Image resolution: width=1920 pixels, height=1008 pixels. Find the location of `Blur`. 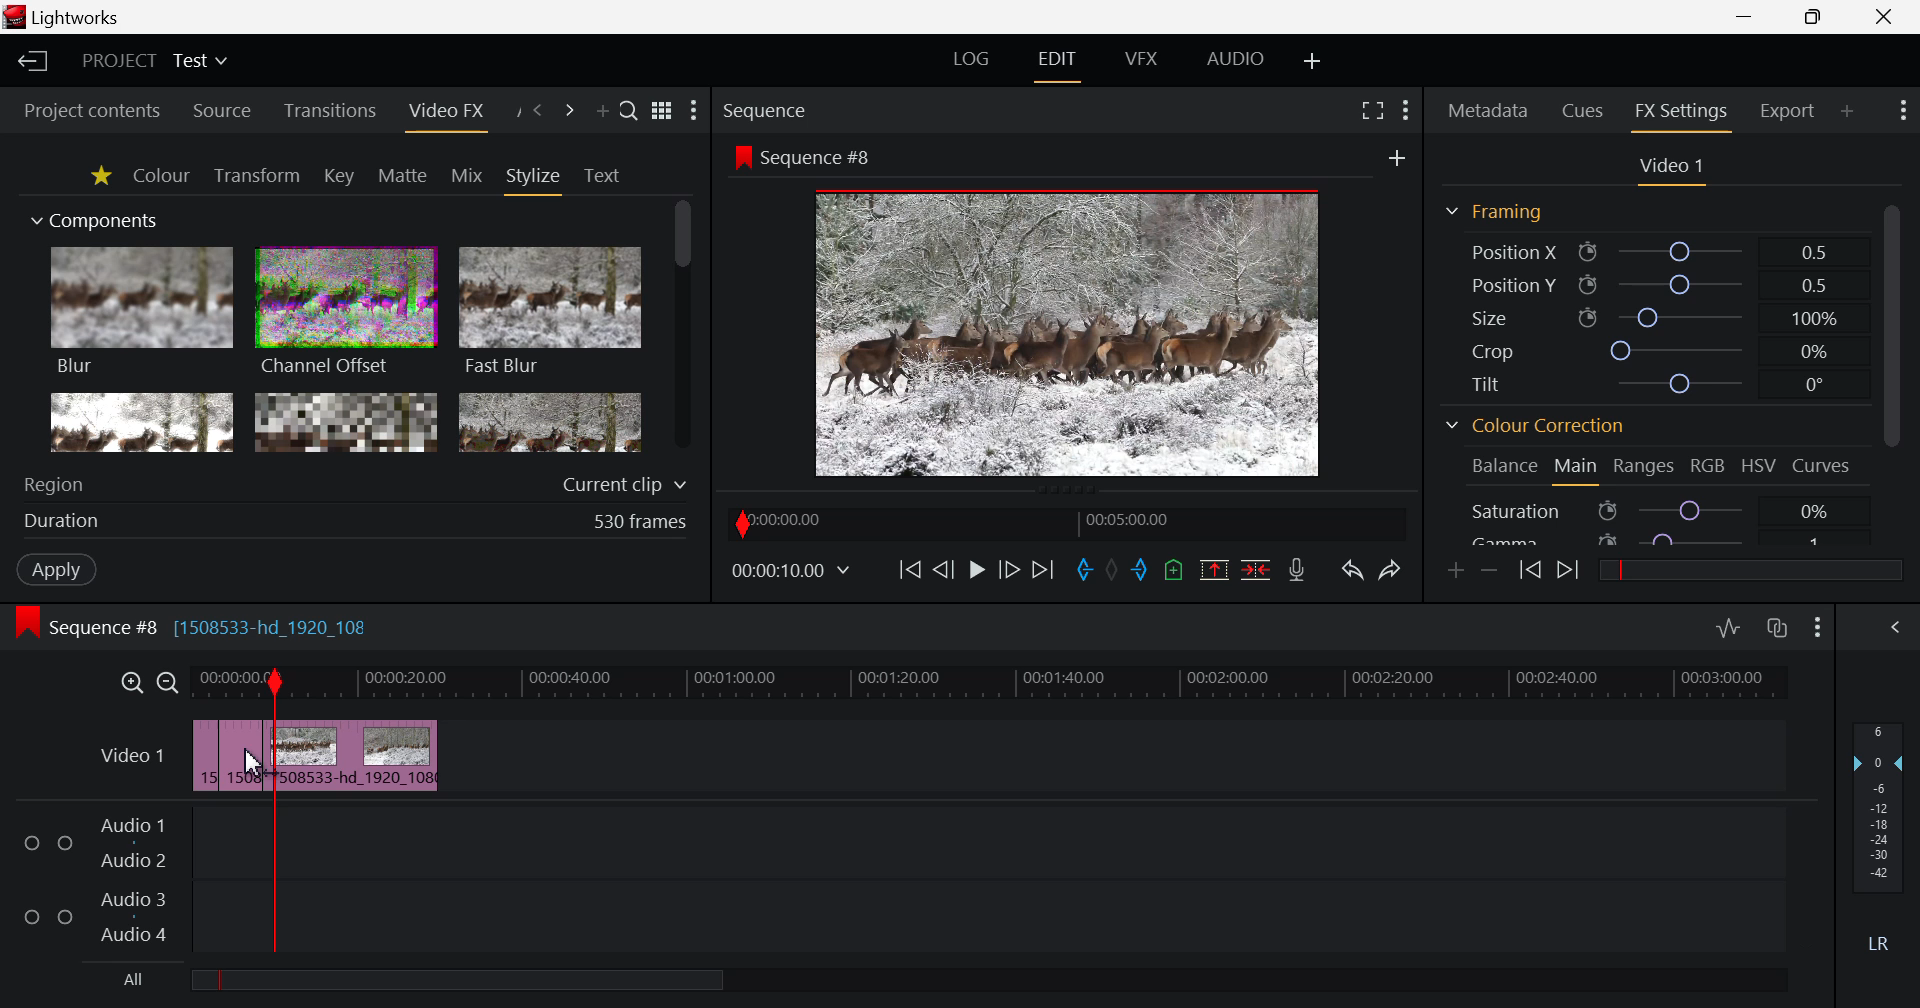

Blur is located at coordinates (144, 313).